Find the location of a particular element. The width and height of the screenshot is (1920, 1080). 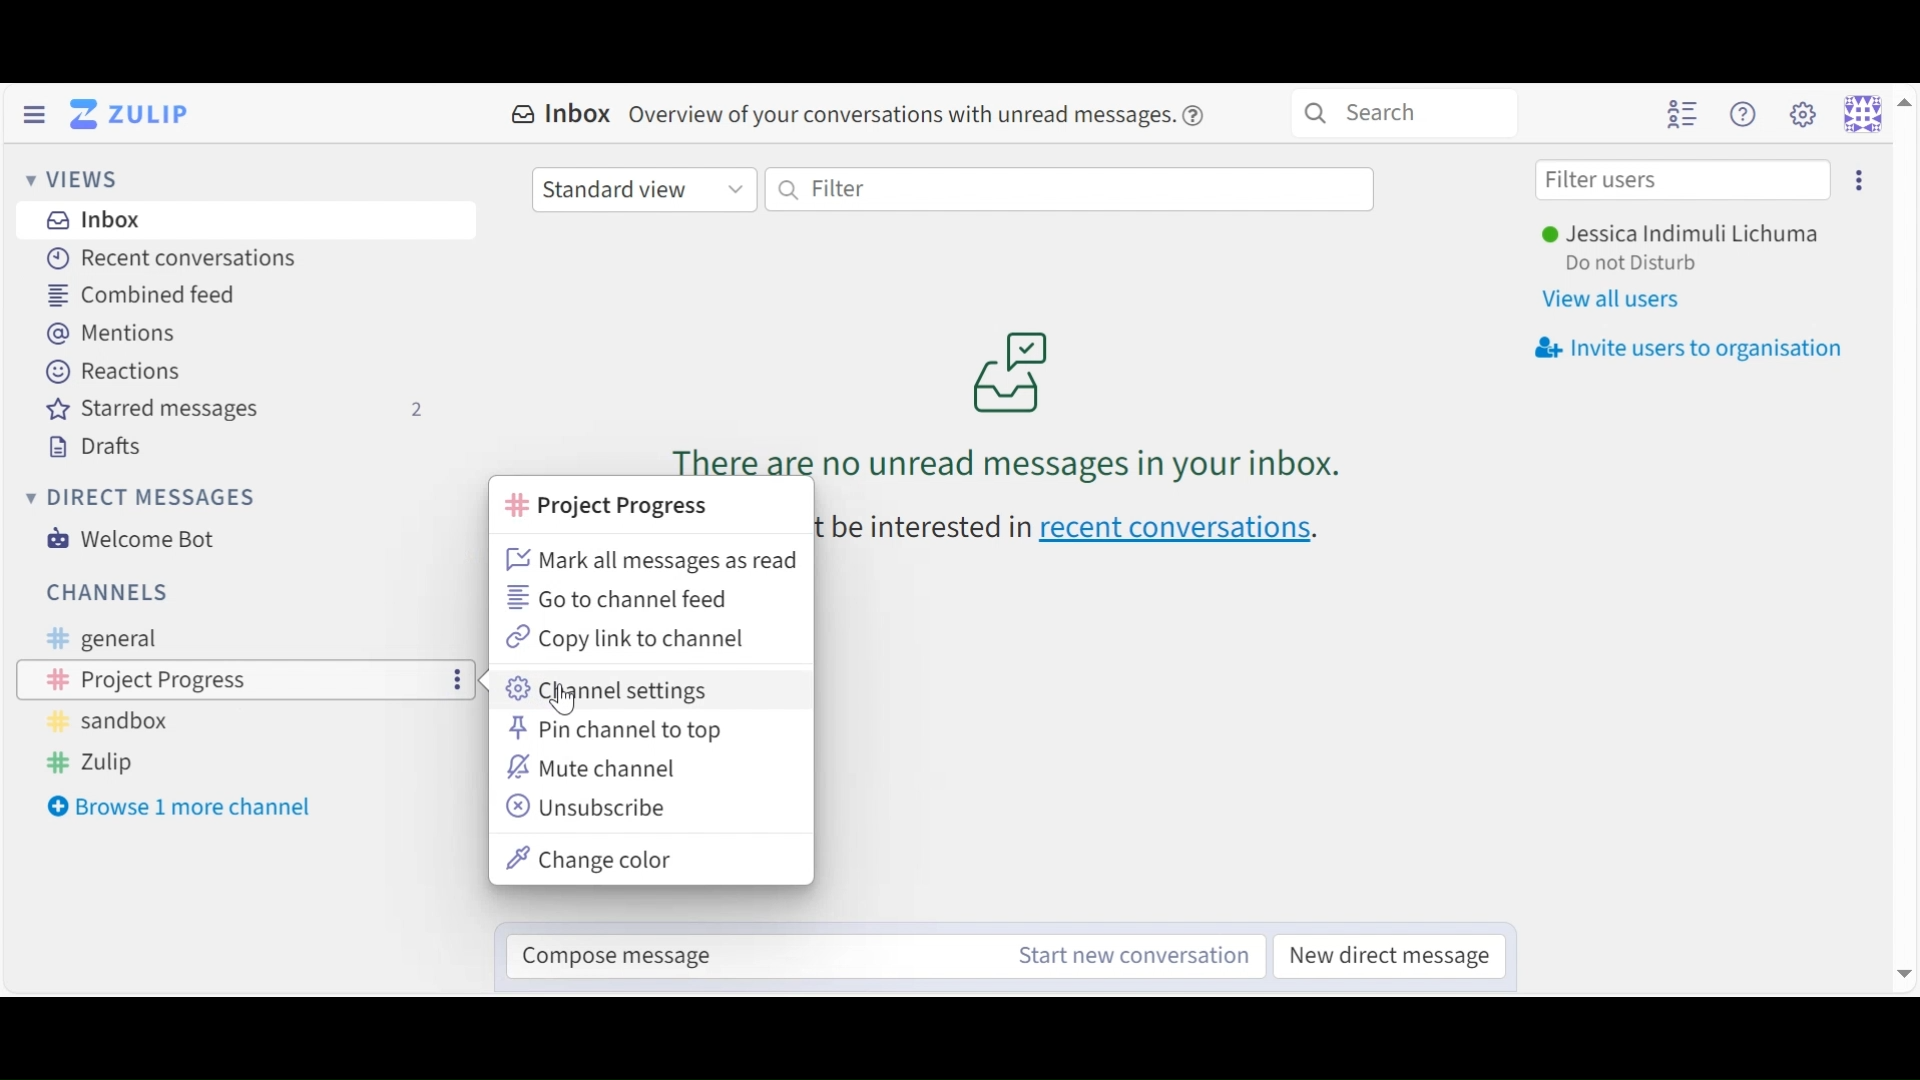

Mark all messages read is located at coordinates (652, 559).